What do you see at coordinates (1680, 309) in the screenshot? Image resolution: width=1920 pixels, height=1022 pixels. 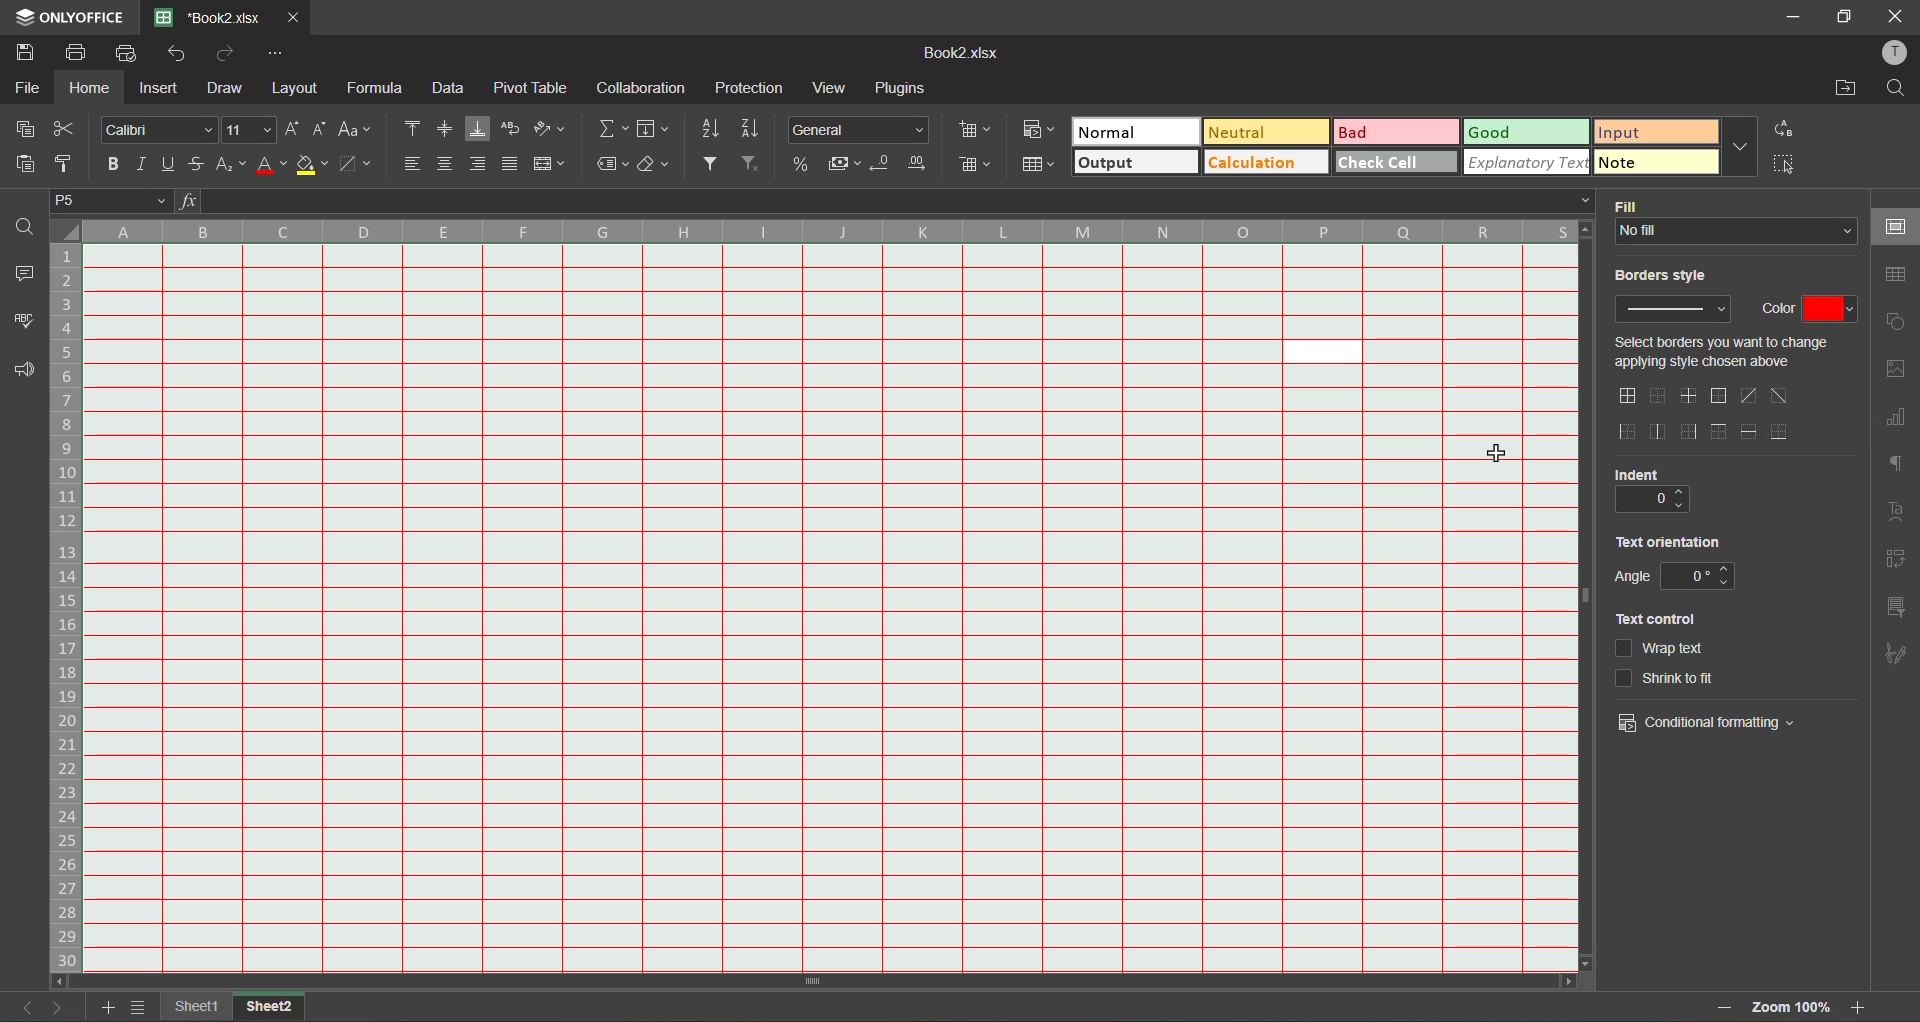 I see `borders style` at bounding box center [1680, 309].